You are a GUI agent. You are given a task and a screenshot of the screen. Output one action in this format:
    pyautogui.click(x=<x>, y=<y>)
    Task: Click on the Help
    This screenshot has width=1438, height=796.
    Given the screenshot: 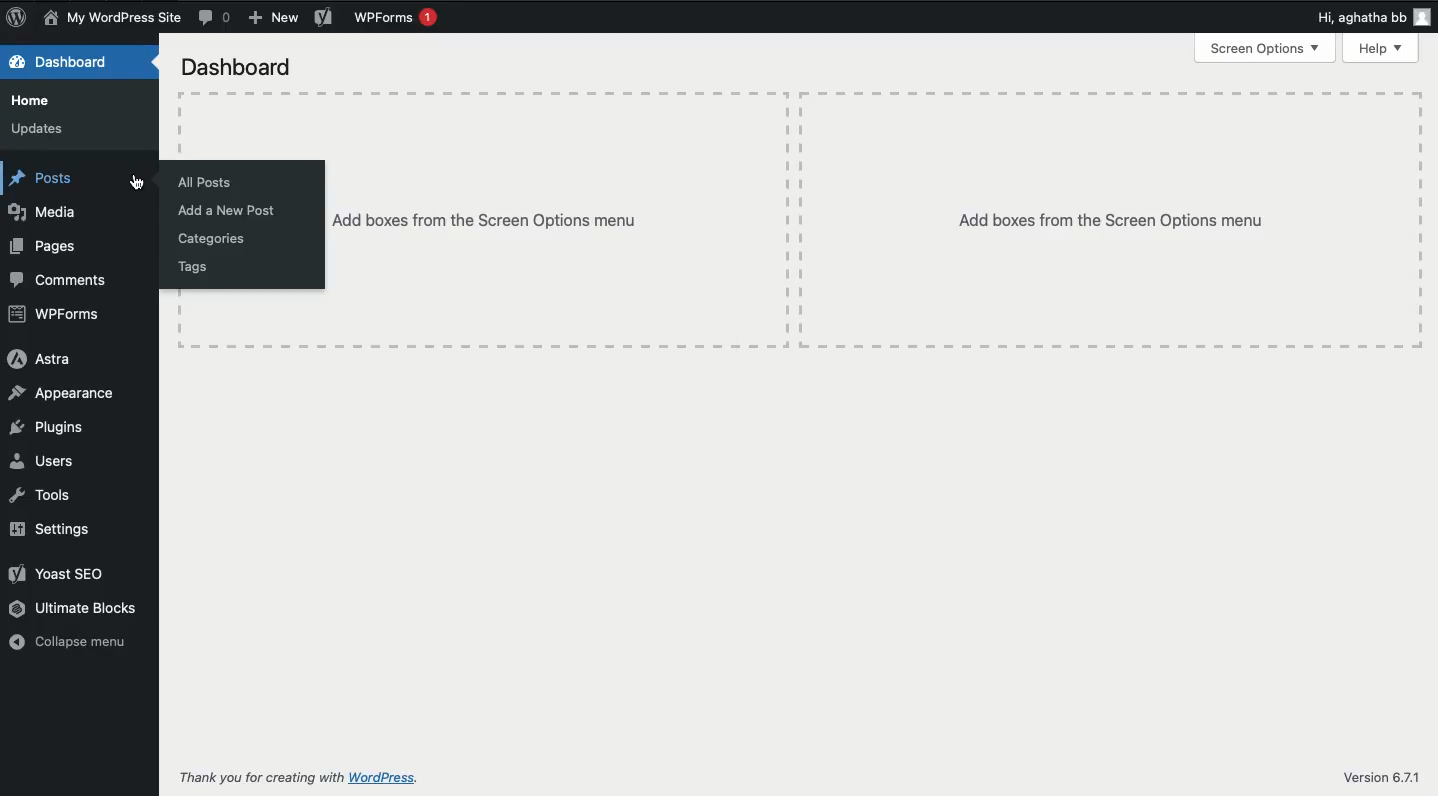 What is the action you would take?
    pyautogui.click(x=1380, y=48)
    